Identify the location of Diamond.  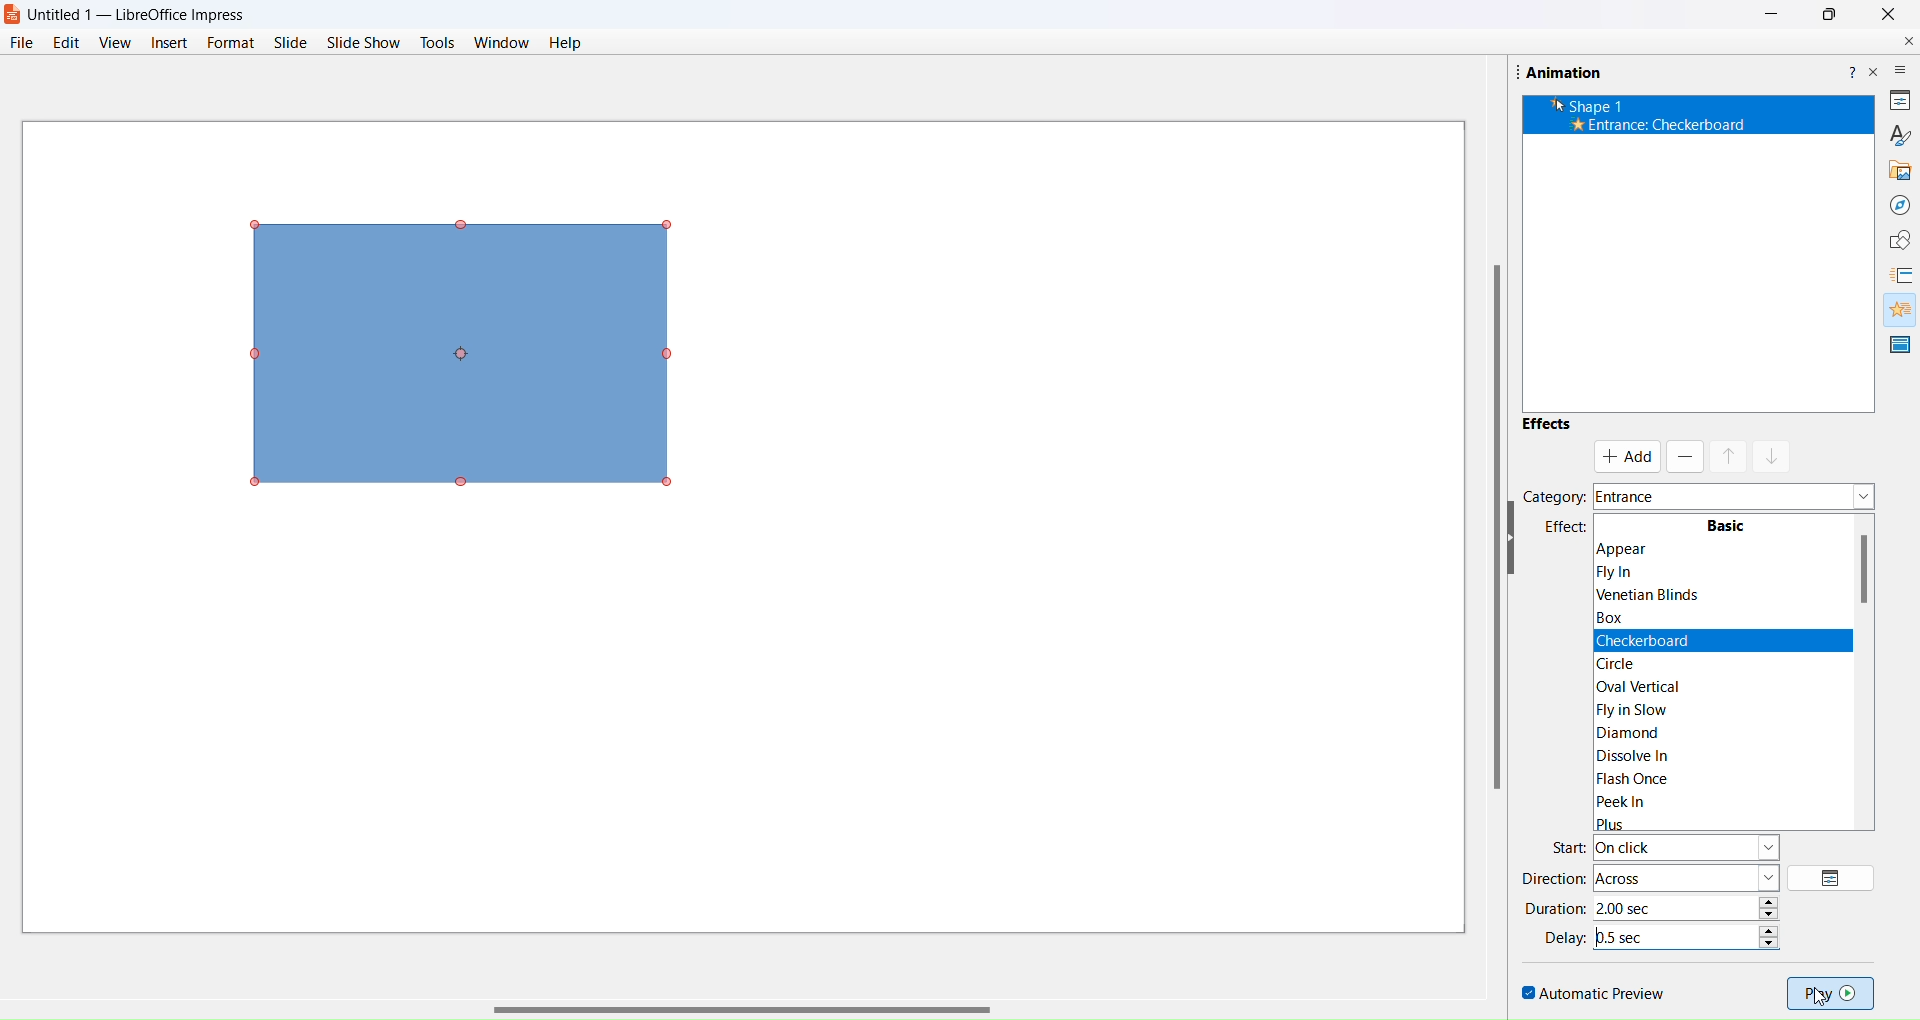
(1642, 730).